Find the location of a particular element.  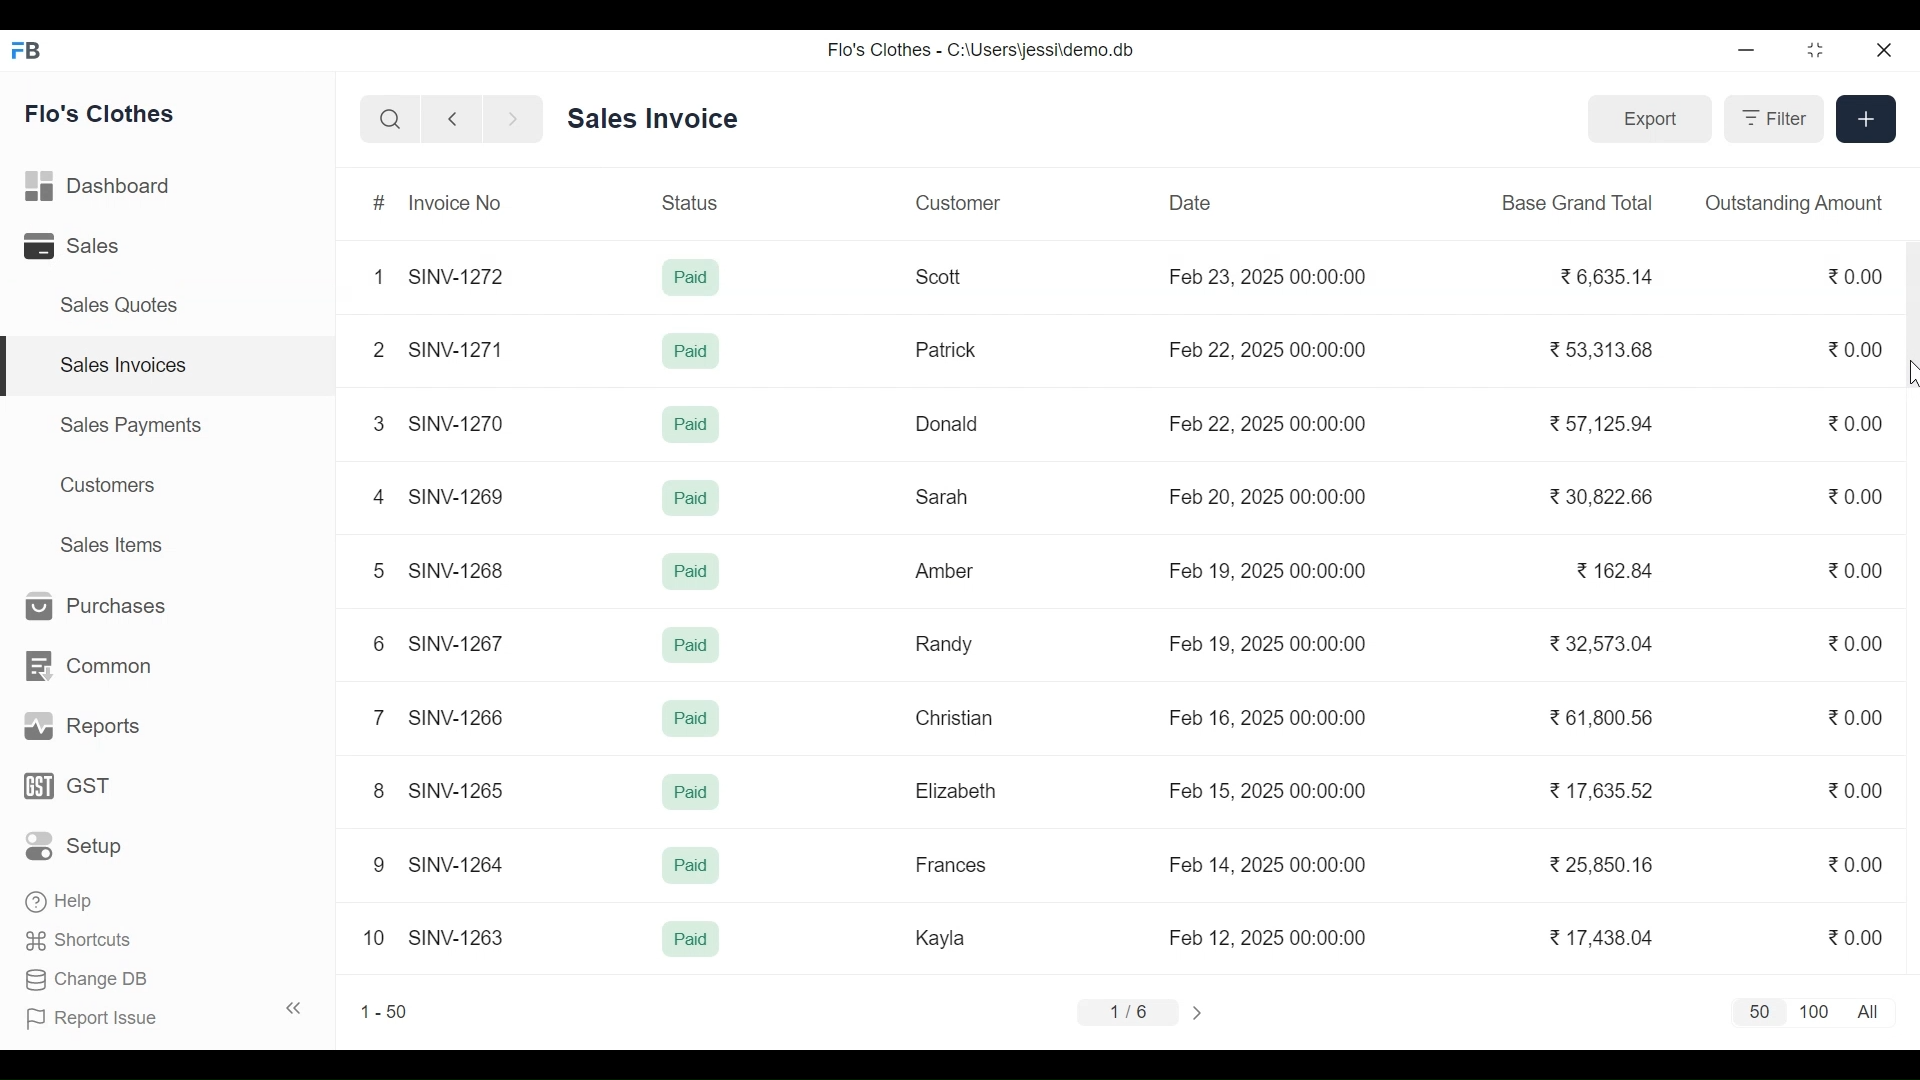

0.00 is located at coordinates (1856, 422).